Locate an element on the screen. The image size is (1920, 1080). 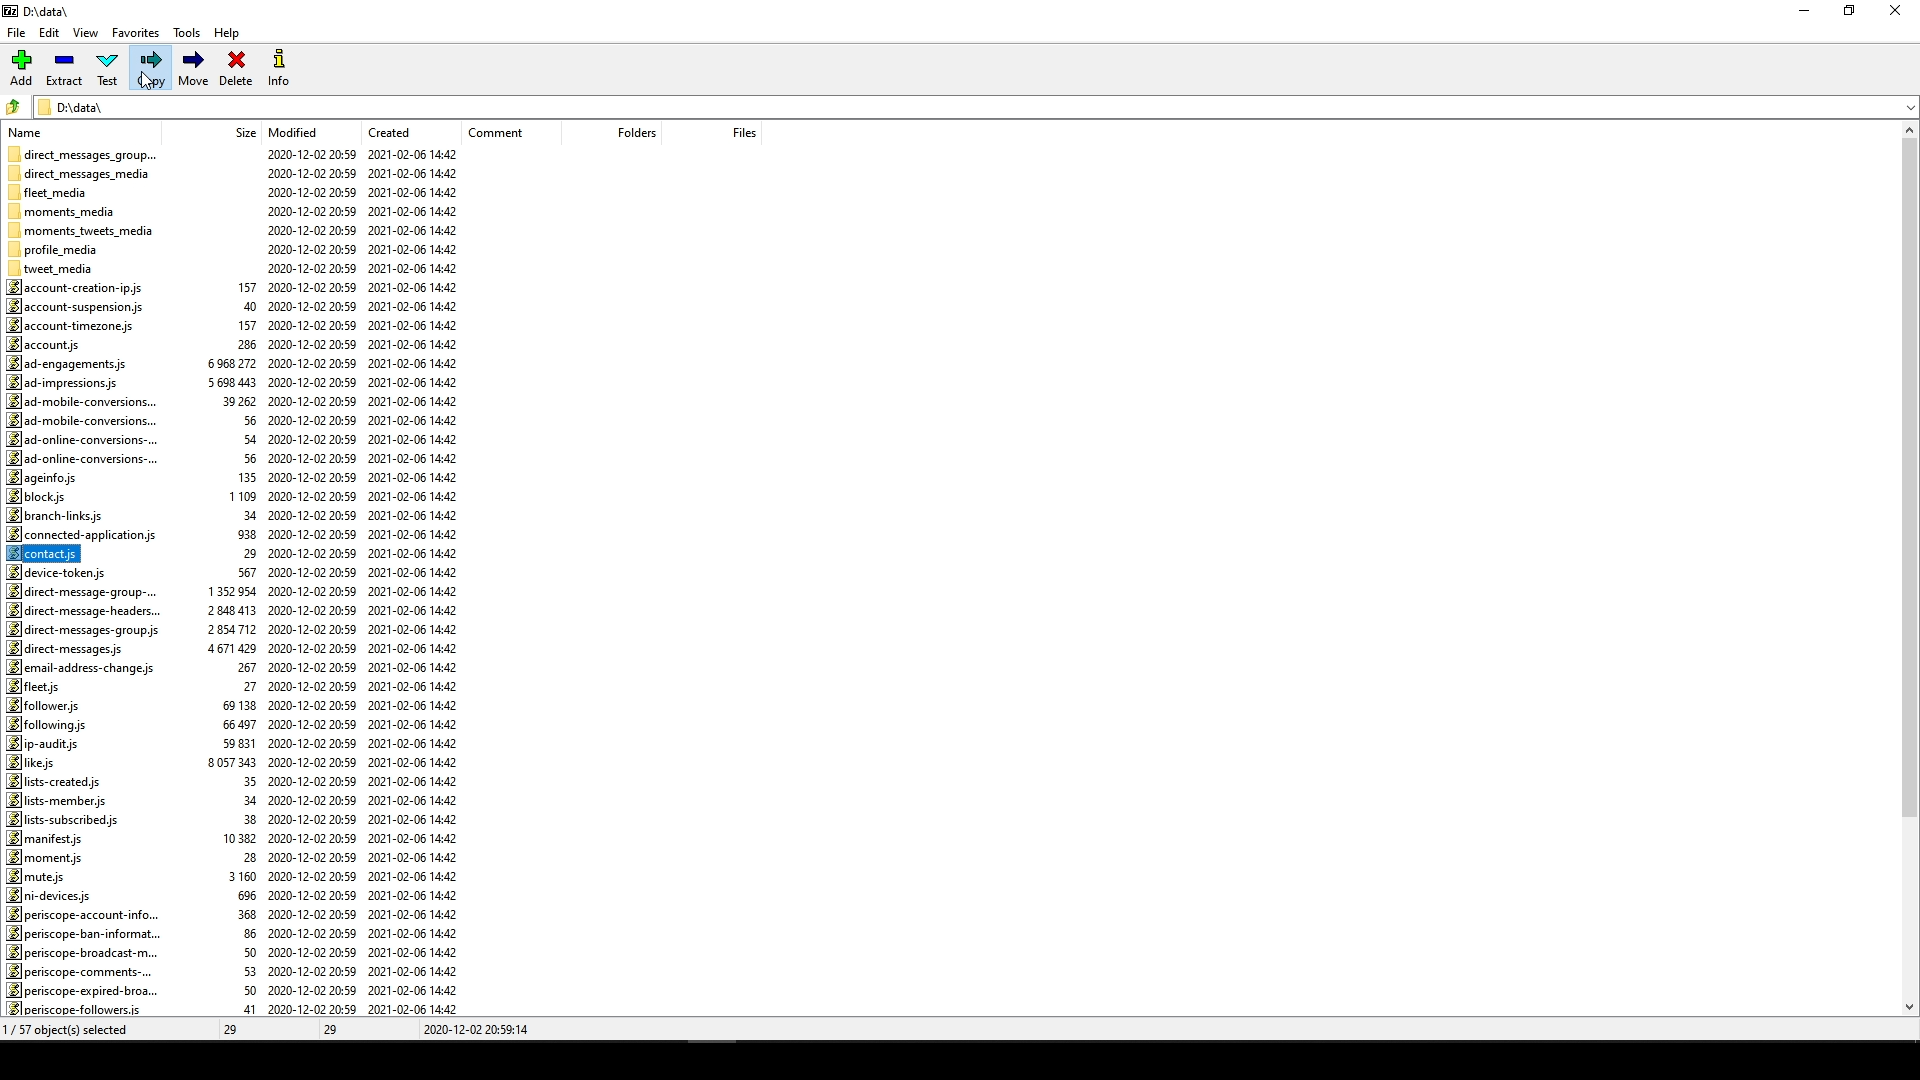
Delete is located at coordinates (235, 71).